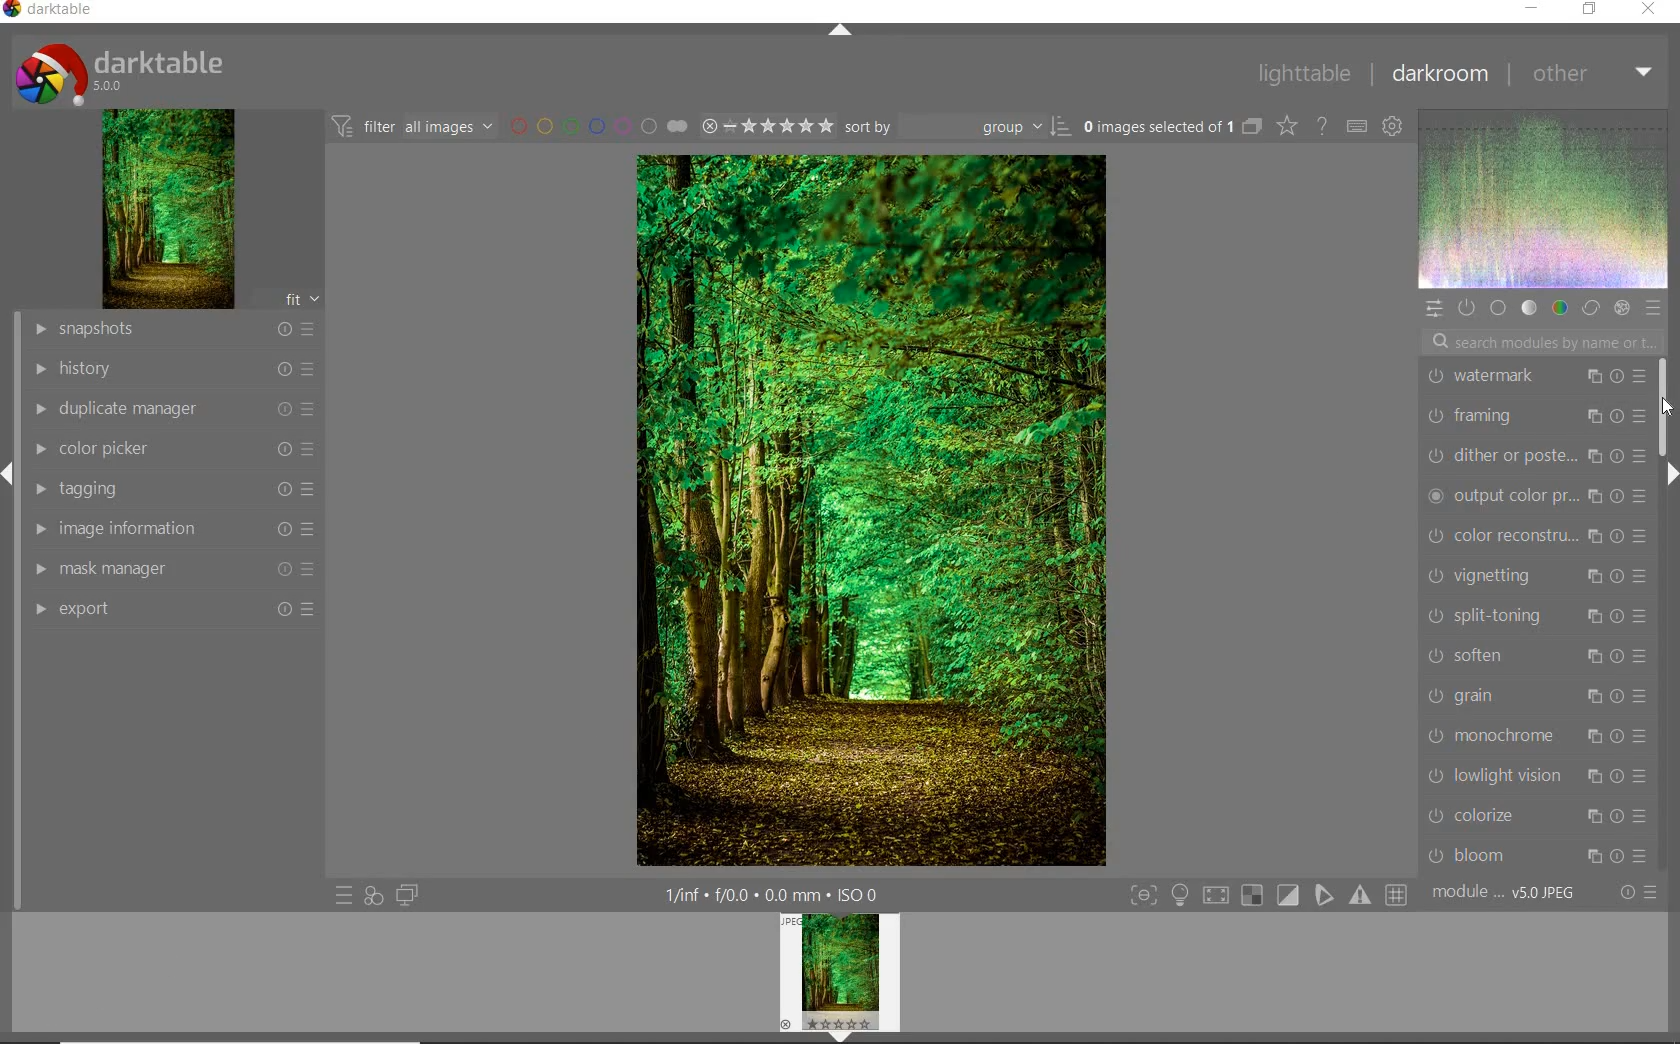  What do you see at coordinates (1506, 893) in the screenshot?
I see `MODULE ORDER` at bounding box center [1506, 893].